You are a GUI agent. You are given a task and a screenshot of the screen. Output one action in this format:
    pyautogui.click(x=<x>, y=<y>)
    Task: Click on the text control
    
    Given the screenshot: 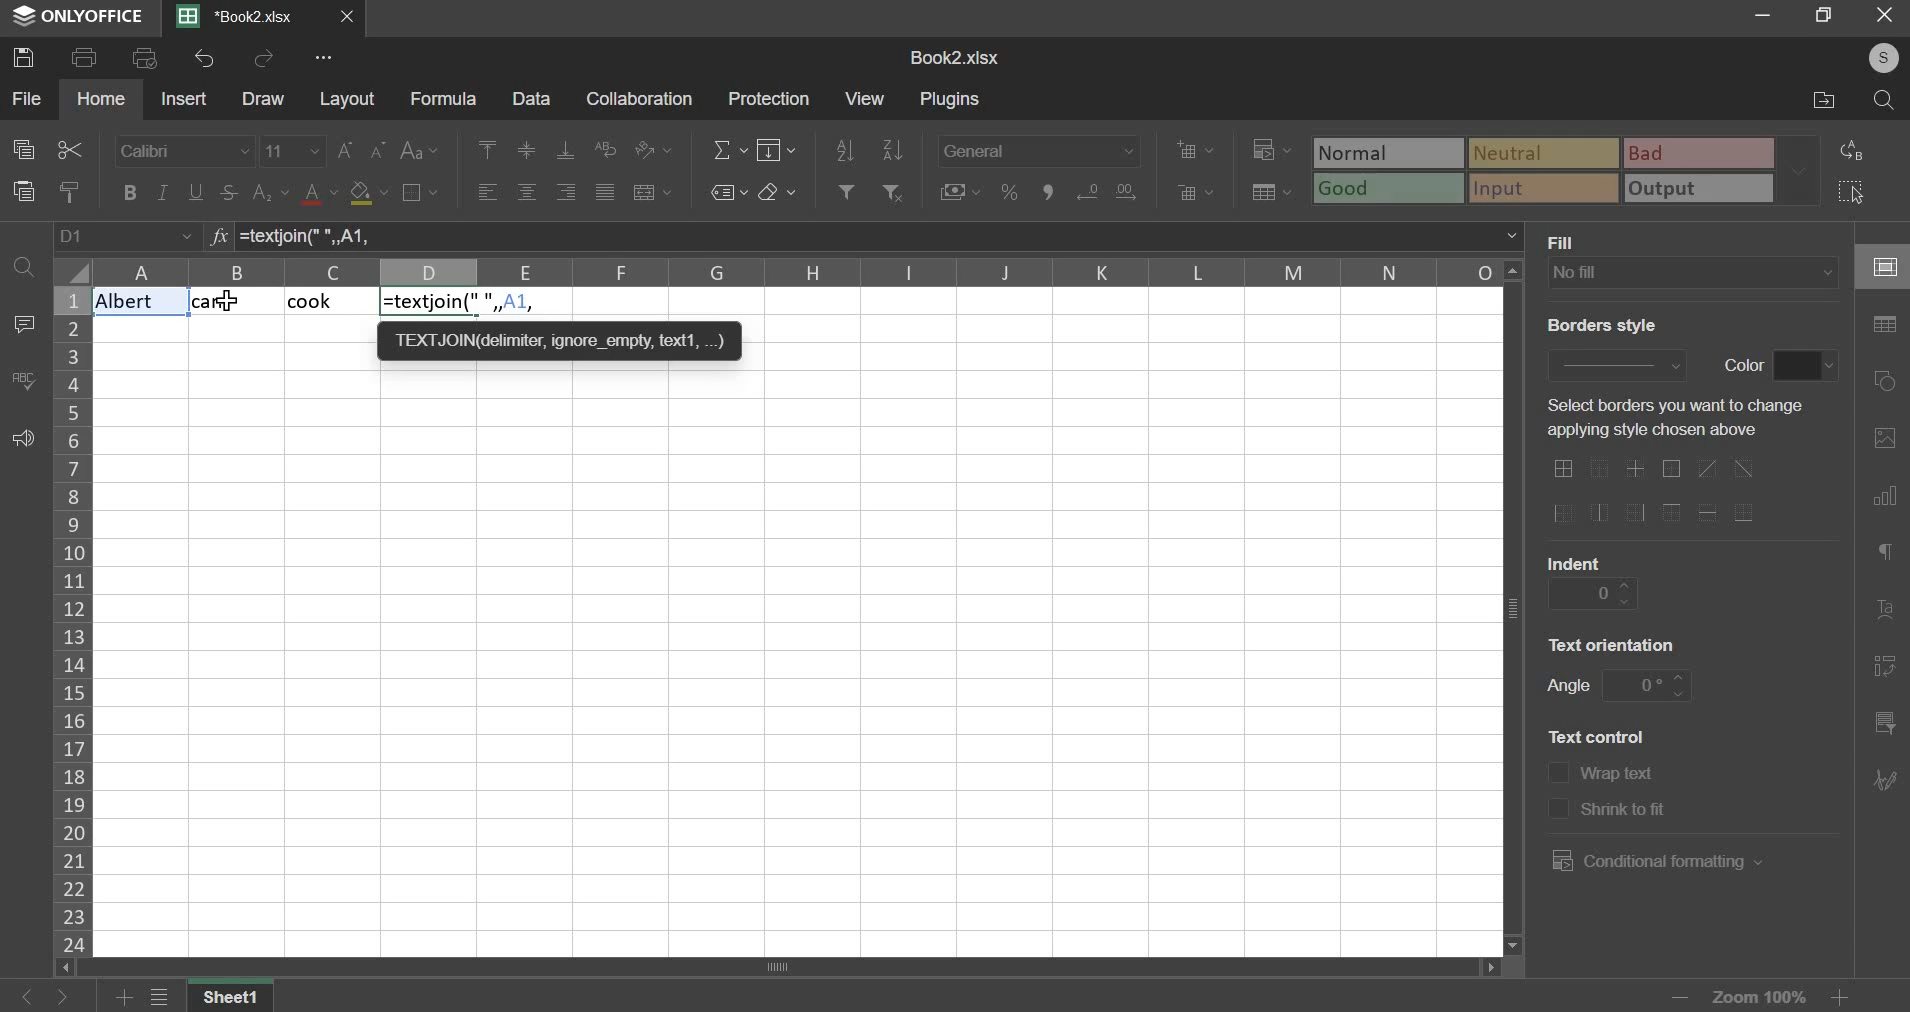 What is the action you would take?
    pyautogui.click(x=1557, y=791)
    